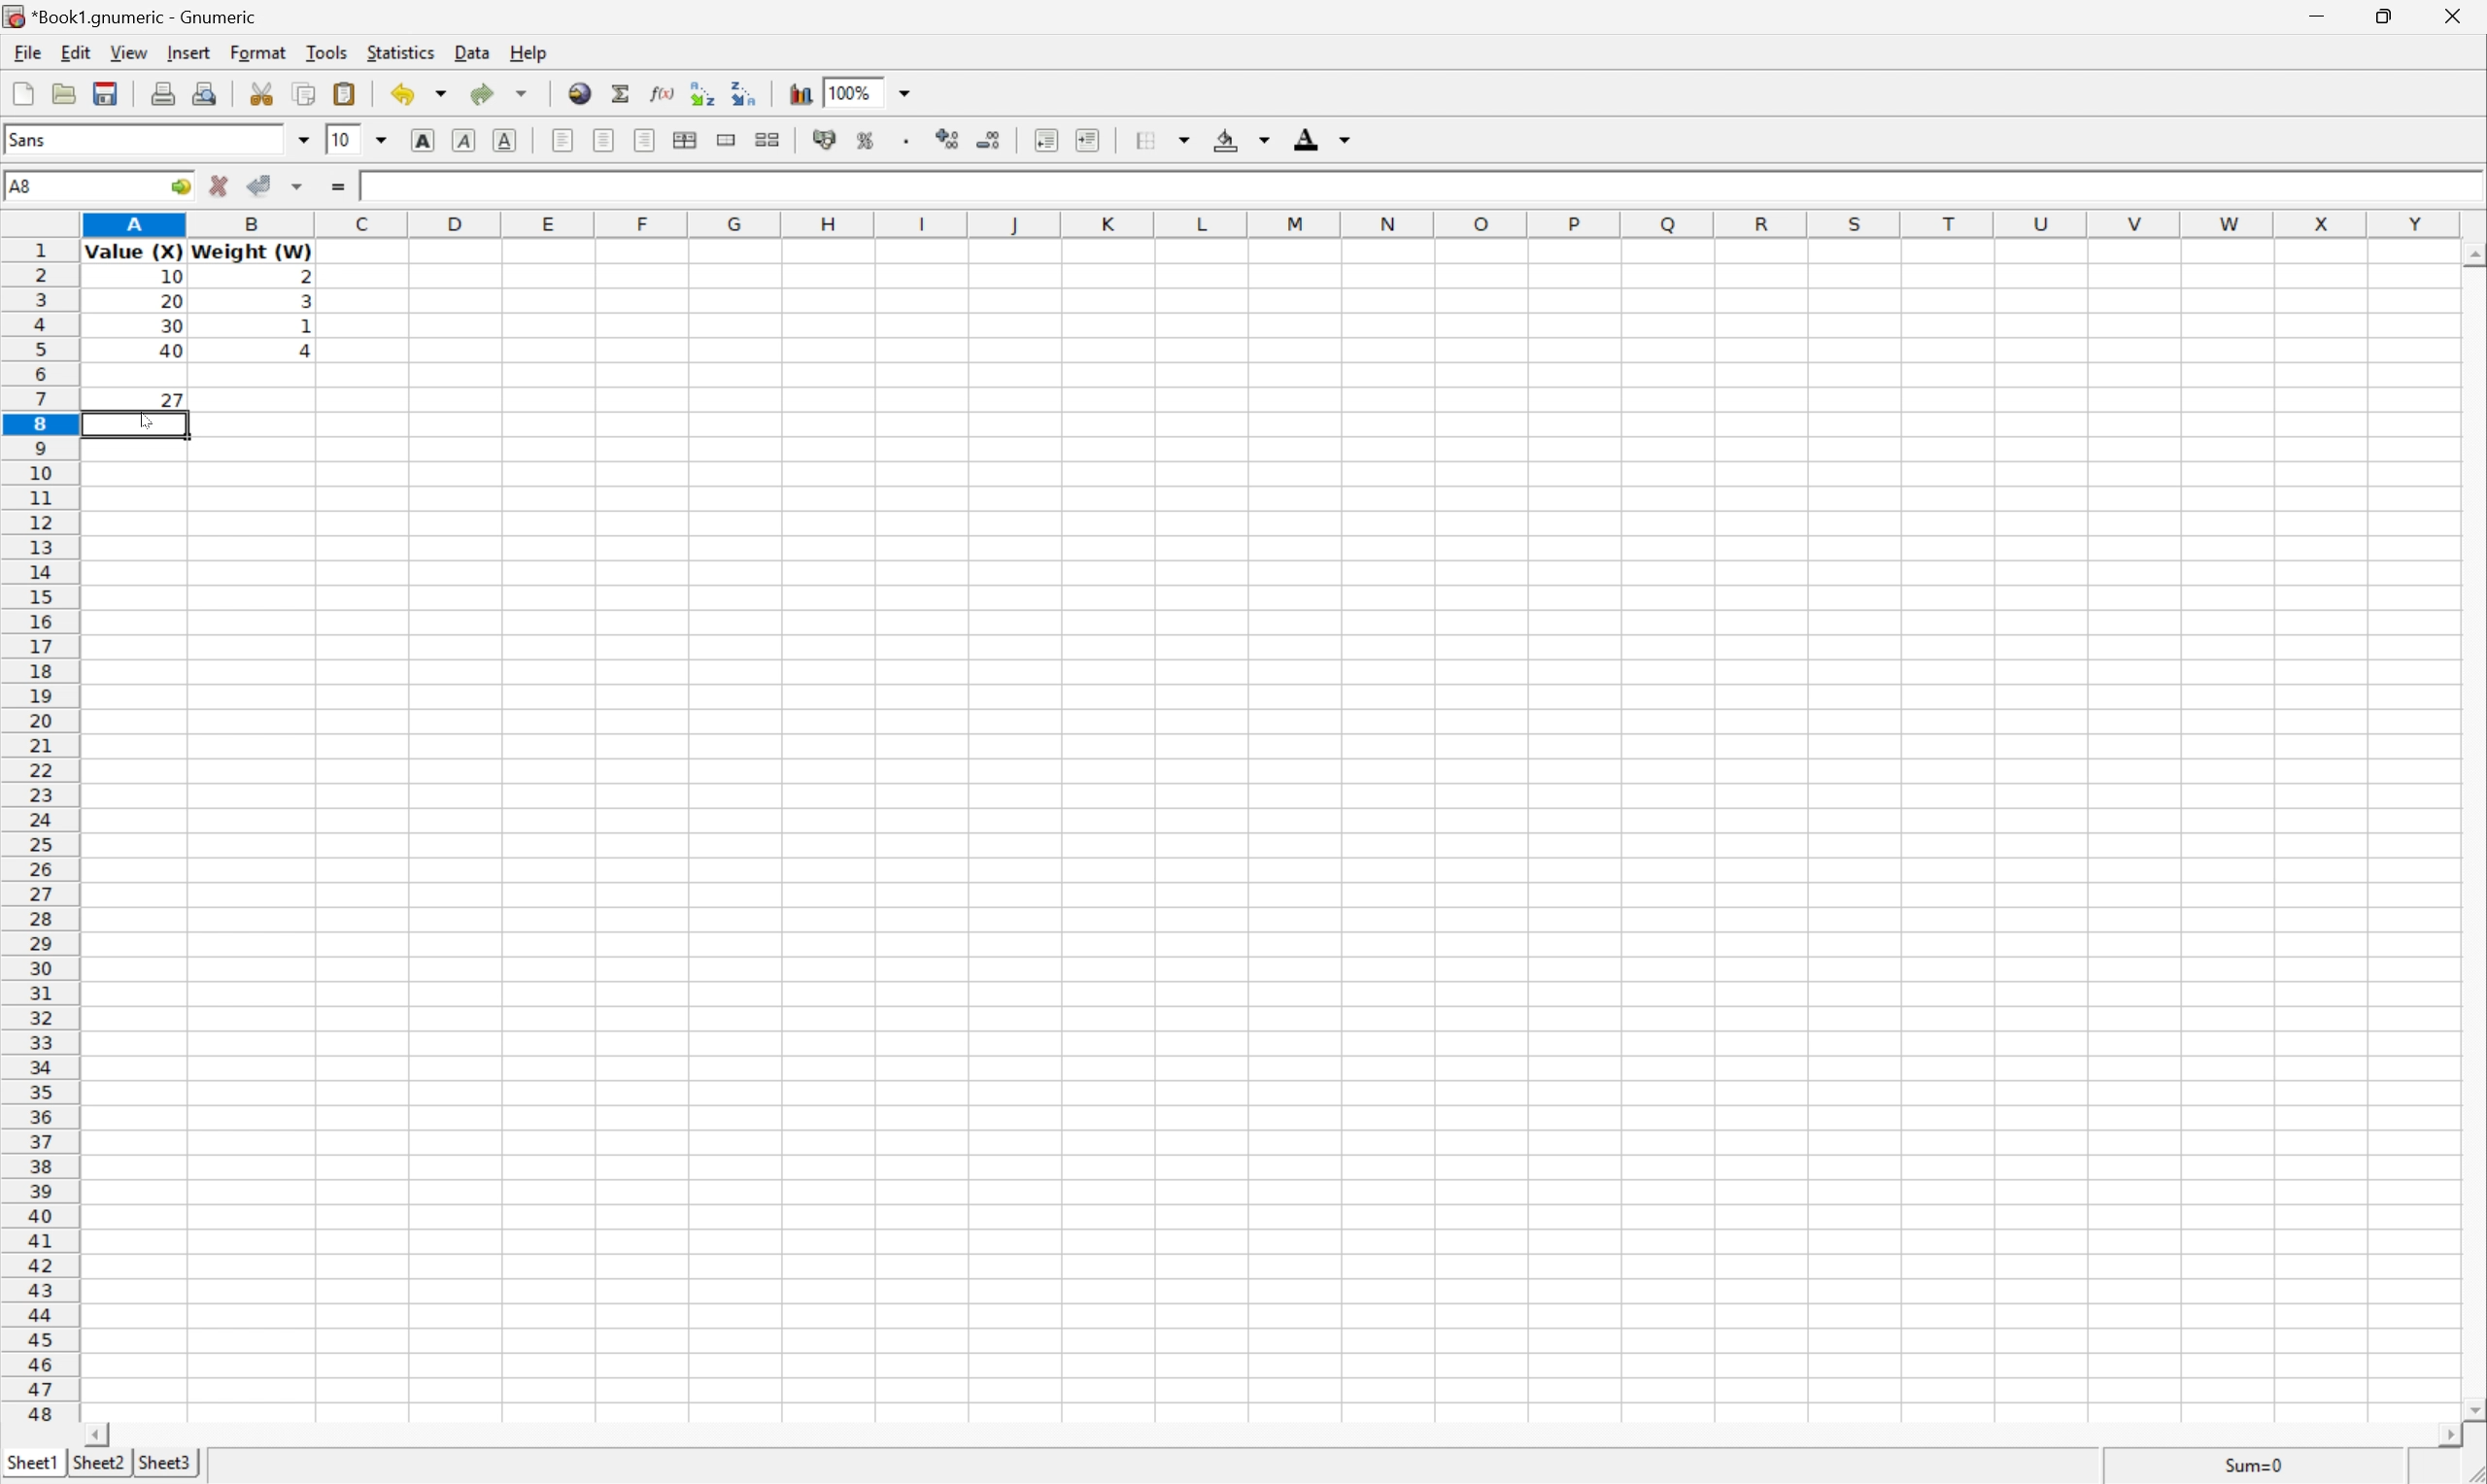 Image resolution: width=2487 pixels, height=1484 pixels. I want to click on Decrease the number of decimals displayed, so click(993, 139).